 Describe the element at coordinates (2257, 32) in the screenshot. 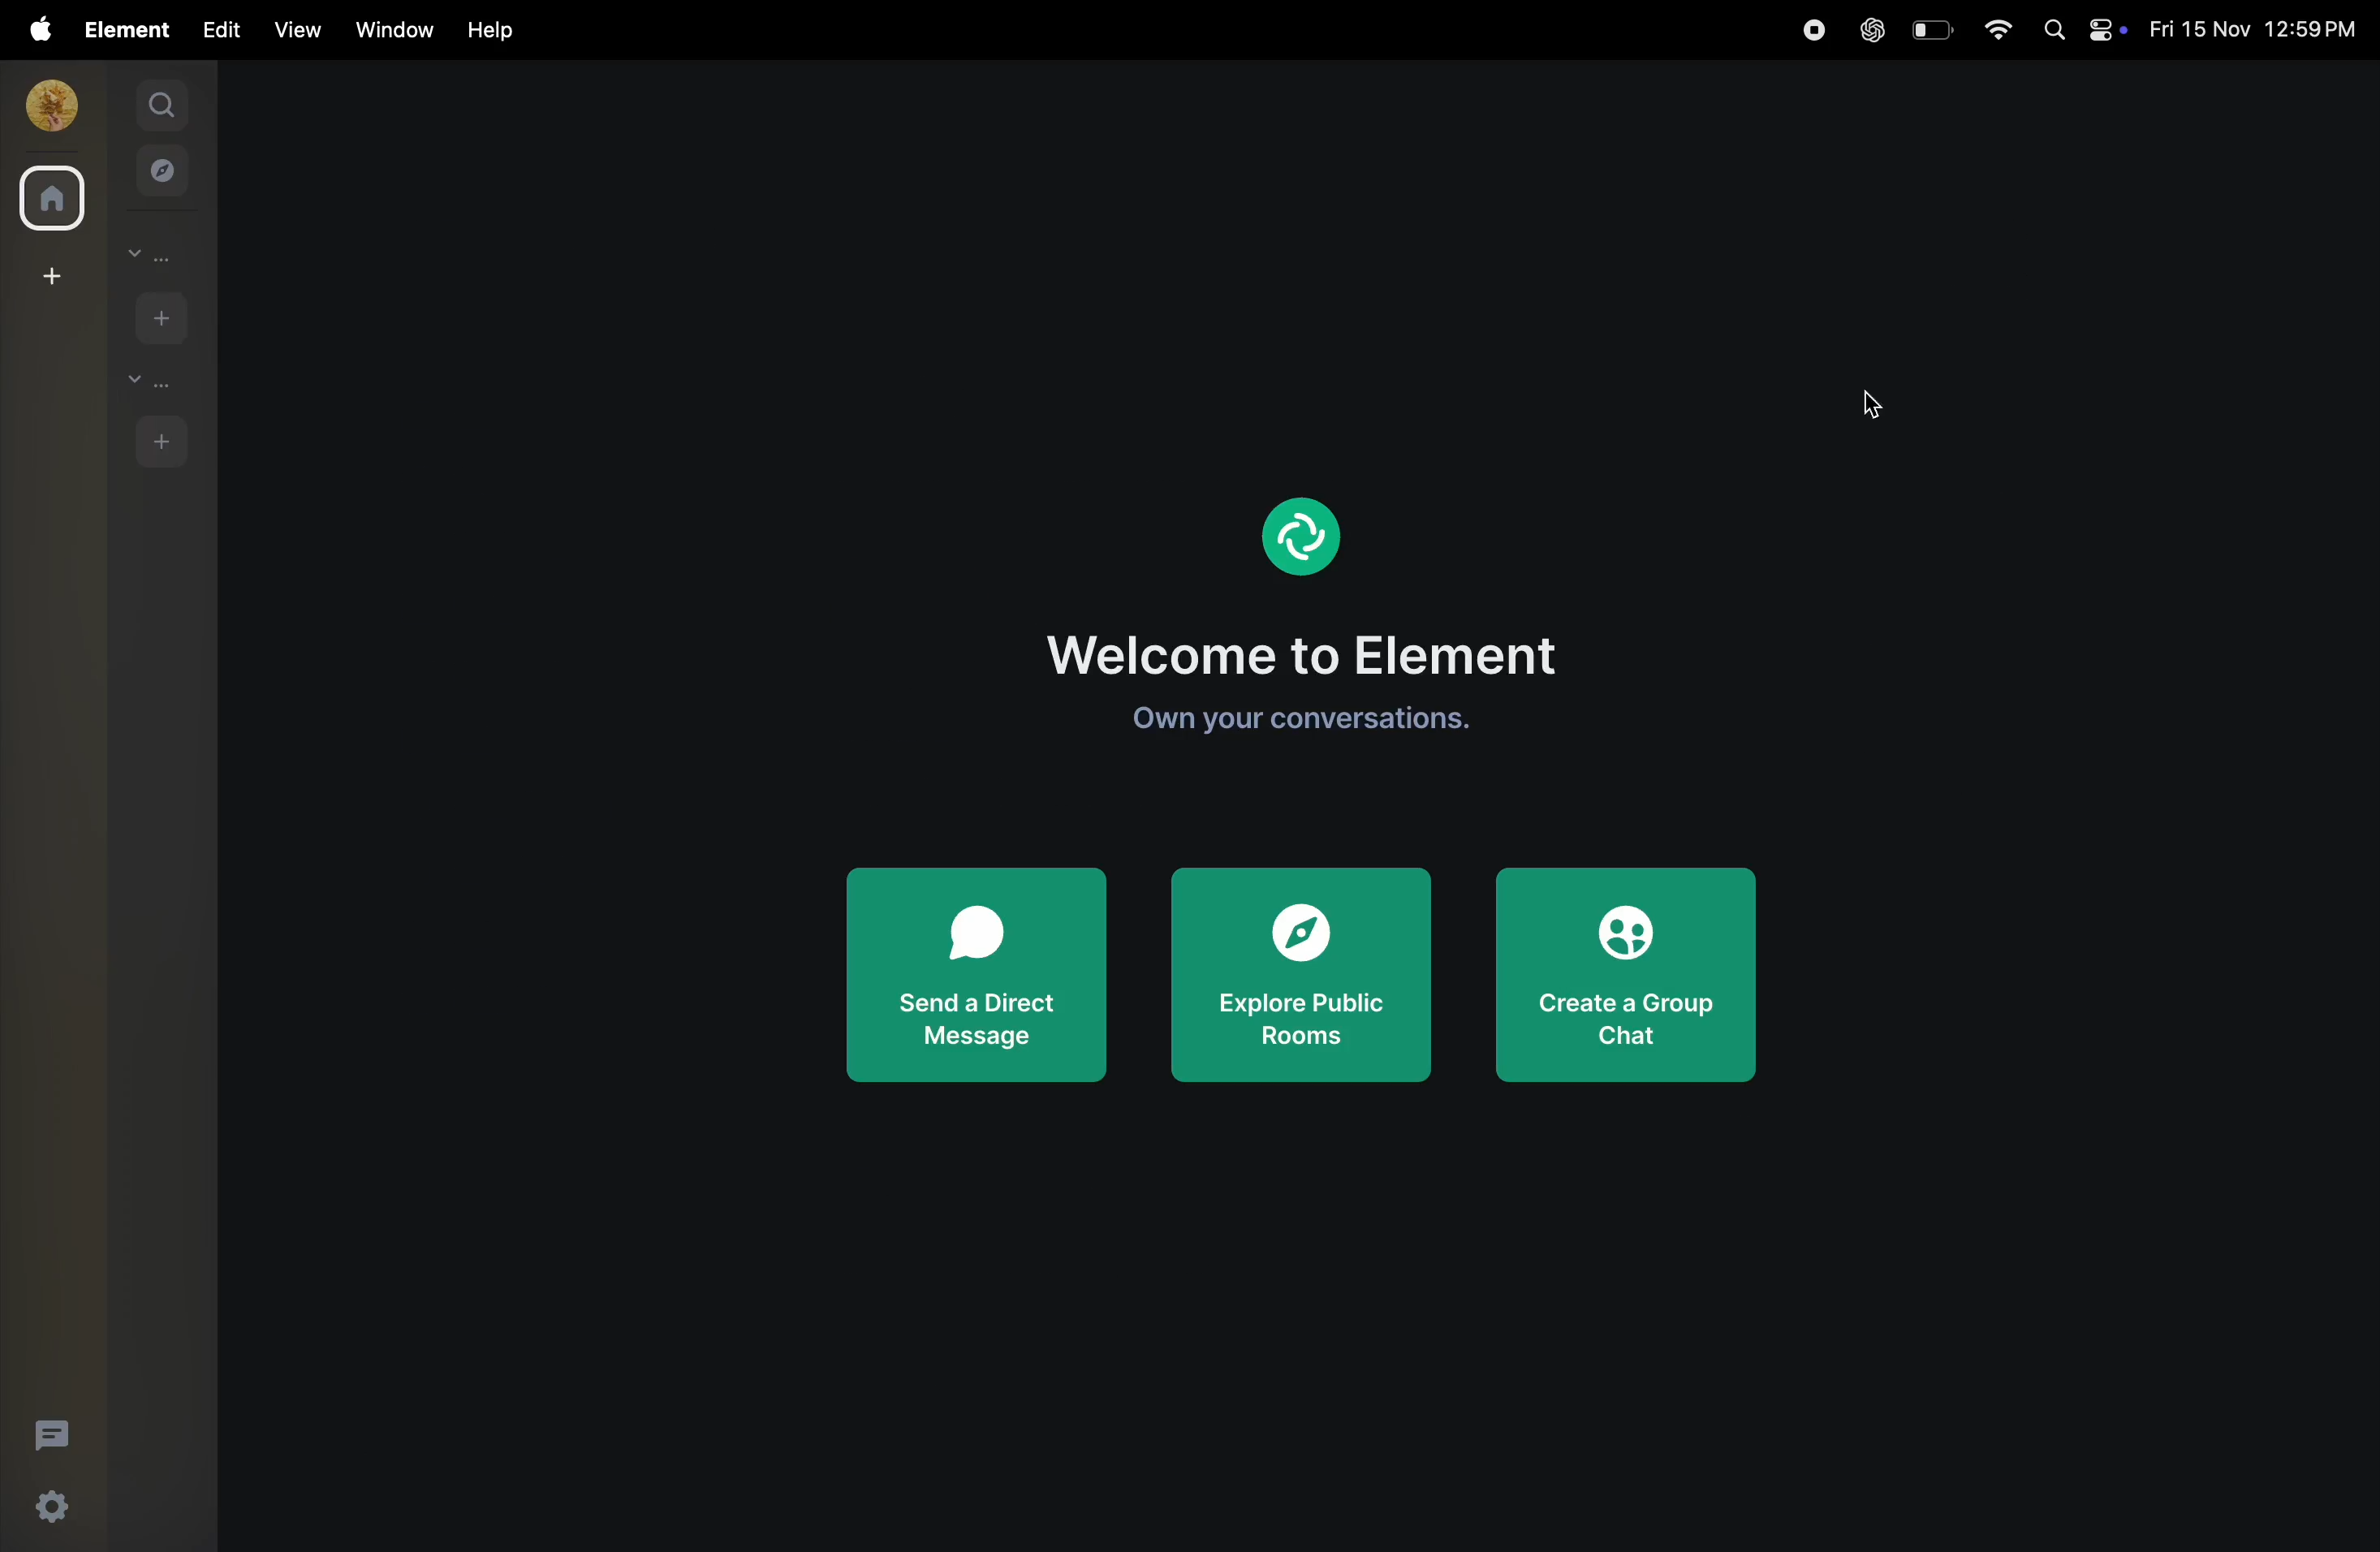

I see `date and time` at that location.